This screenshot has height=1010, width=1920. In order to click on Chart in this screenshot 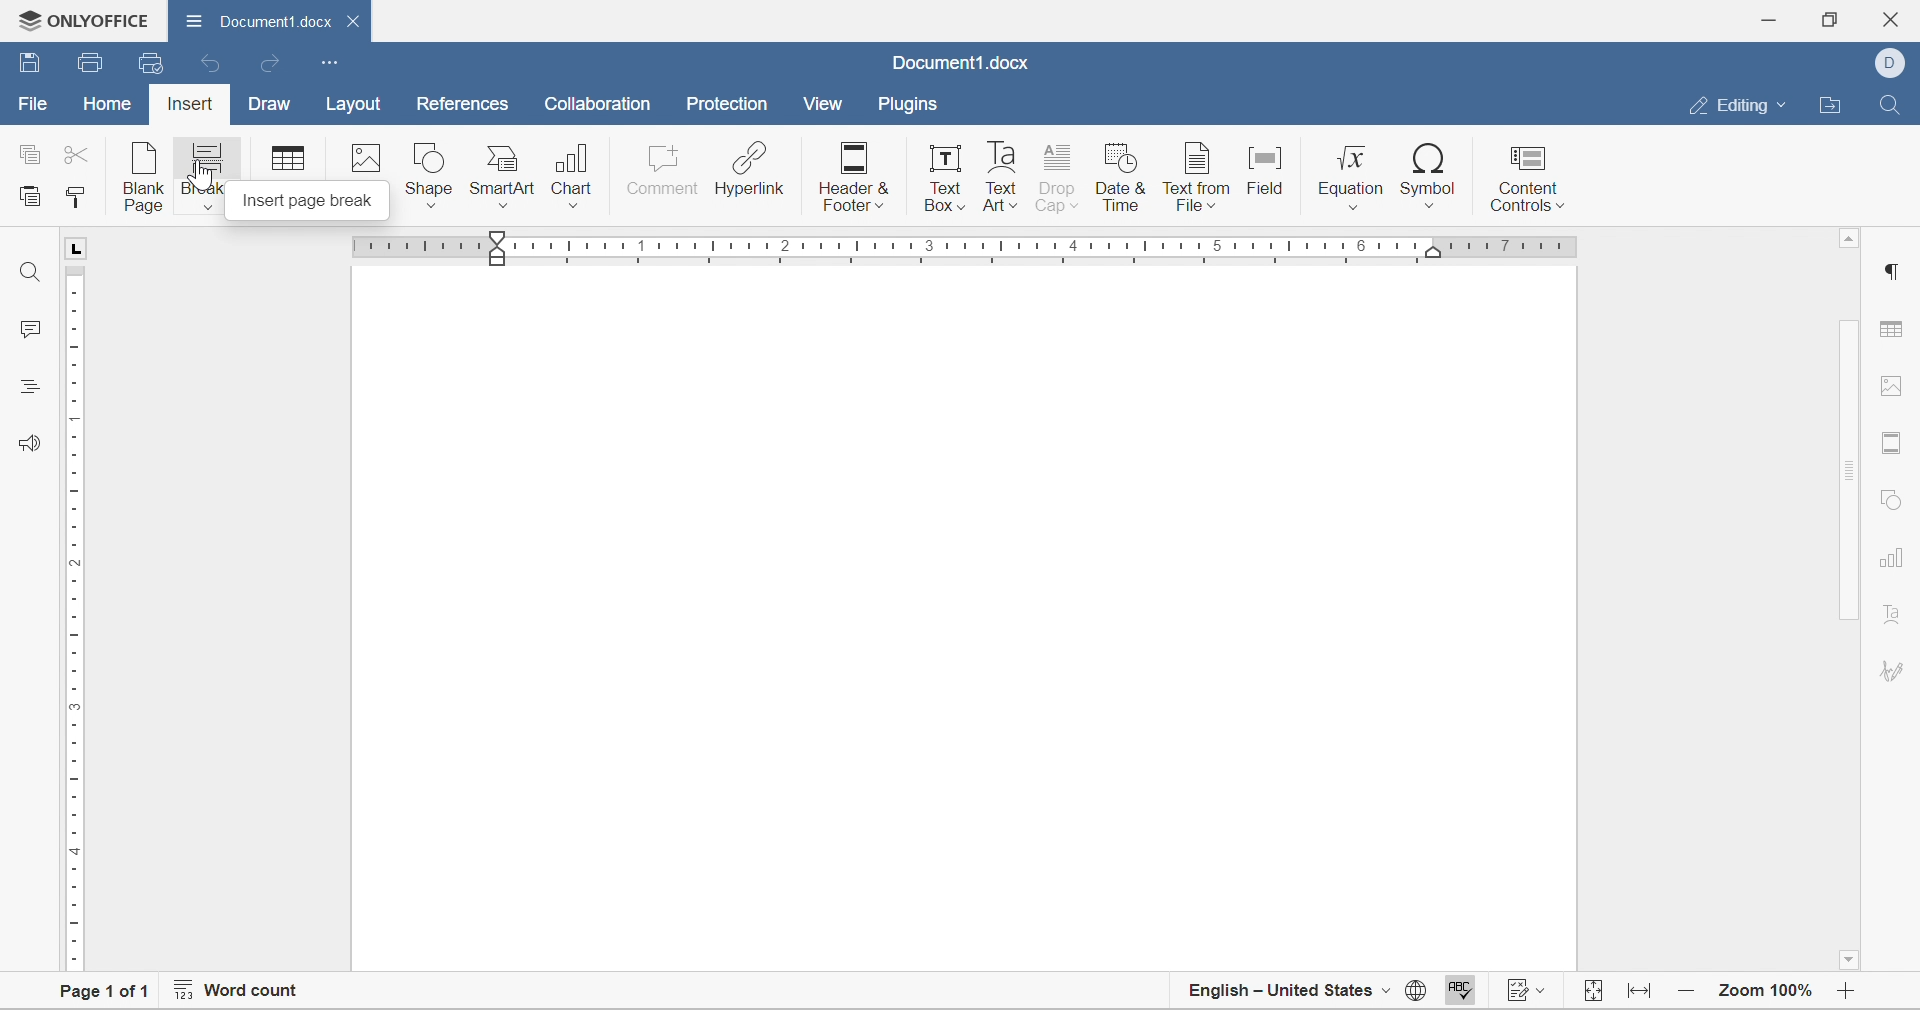, I will do `click(575, 178)`.